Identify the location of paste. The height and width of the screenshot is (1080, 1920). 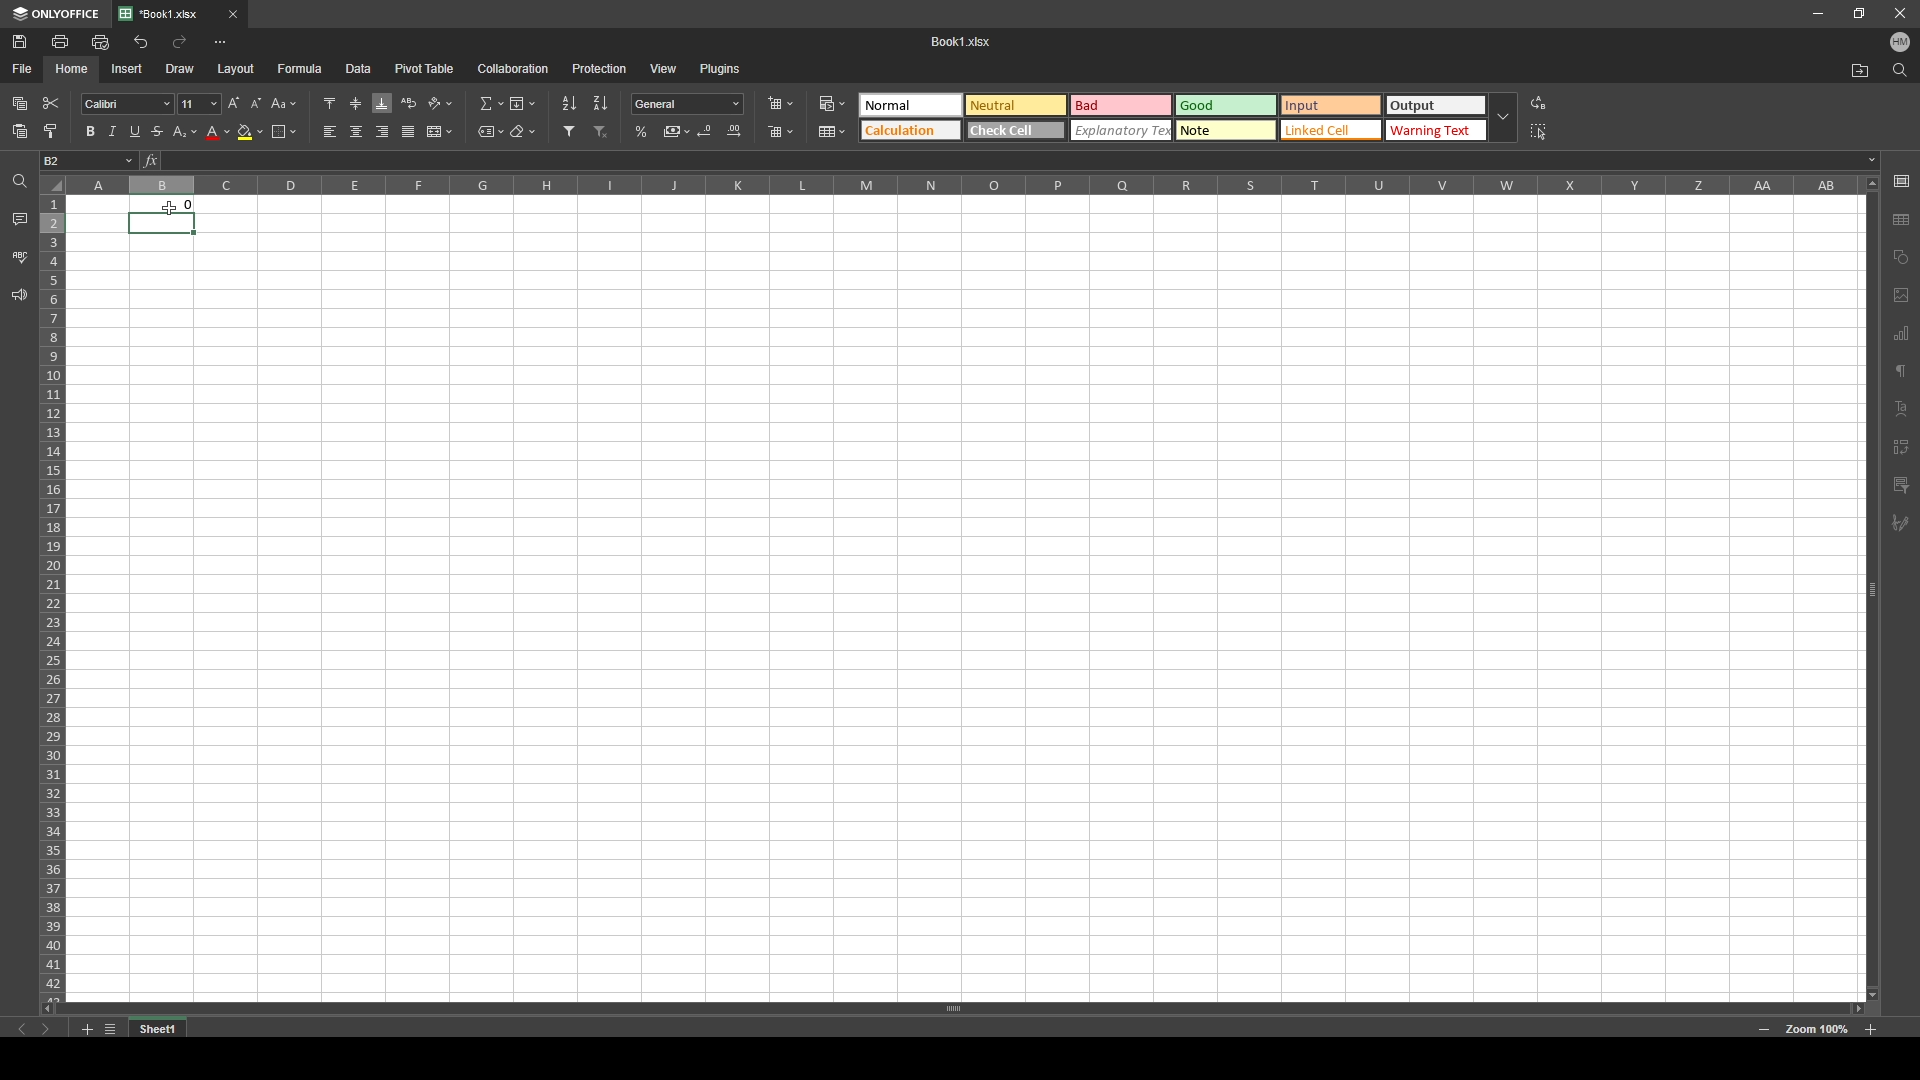
(20, 104).